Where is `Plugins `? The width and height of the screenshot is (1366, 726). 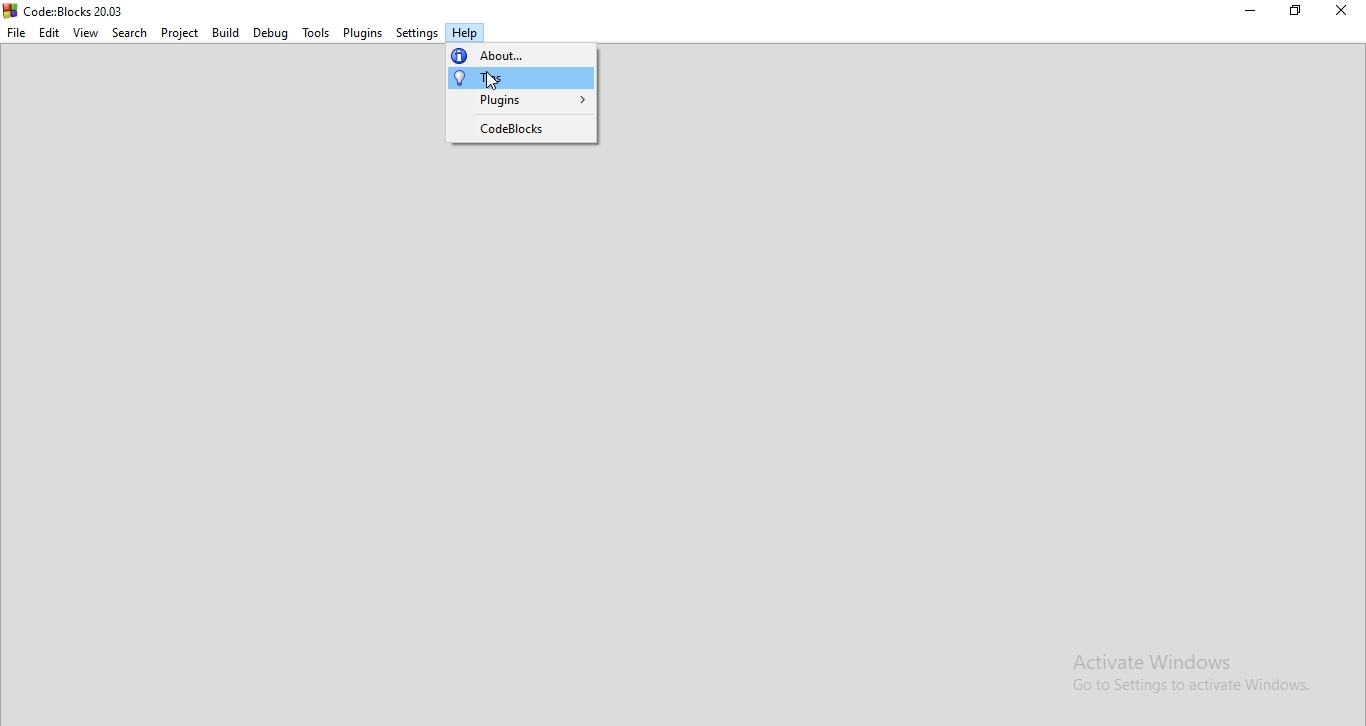 Plugins  is located at coordinates (362, 35).